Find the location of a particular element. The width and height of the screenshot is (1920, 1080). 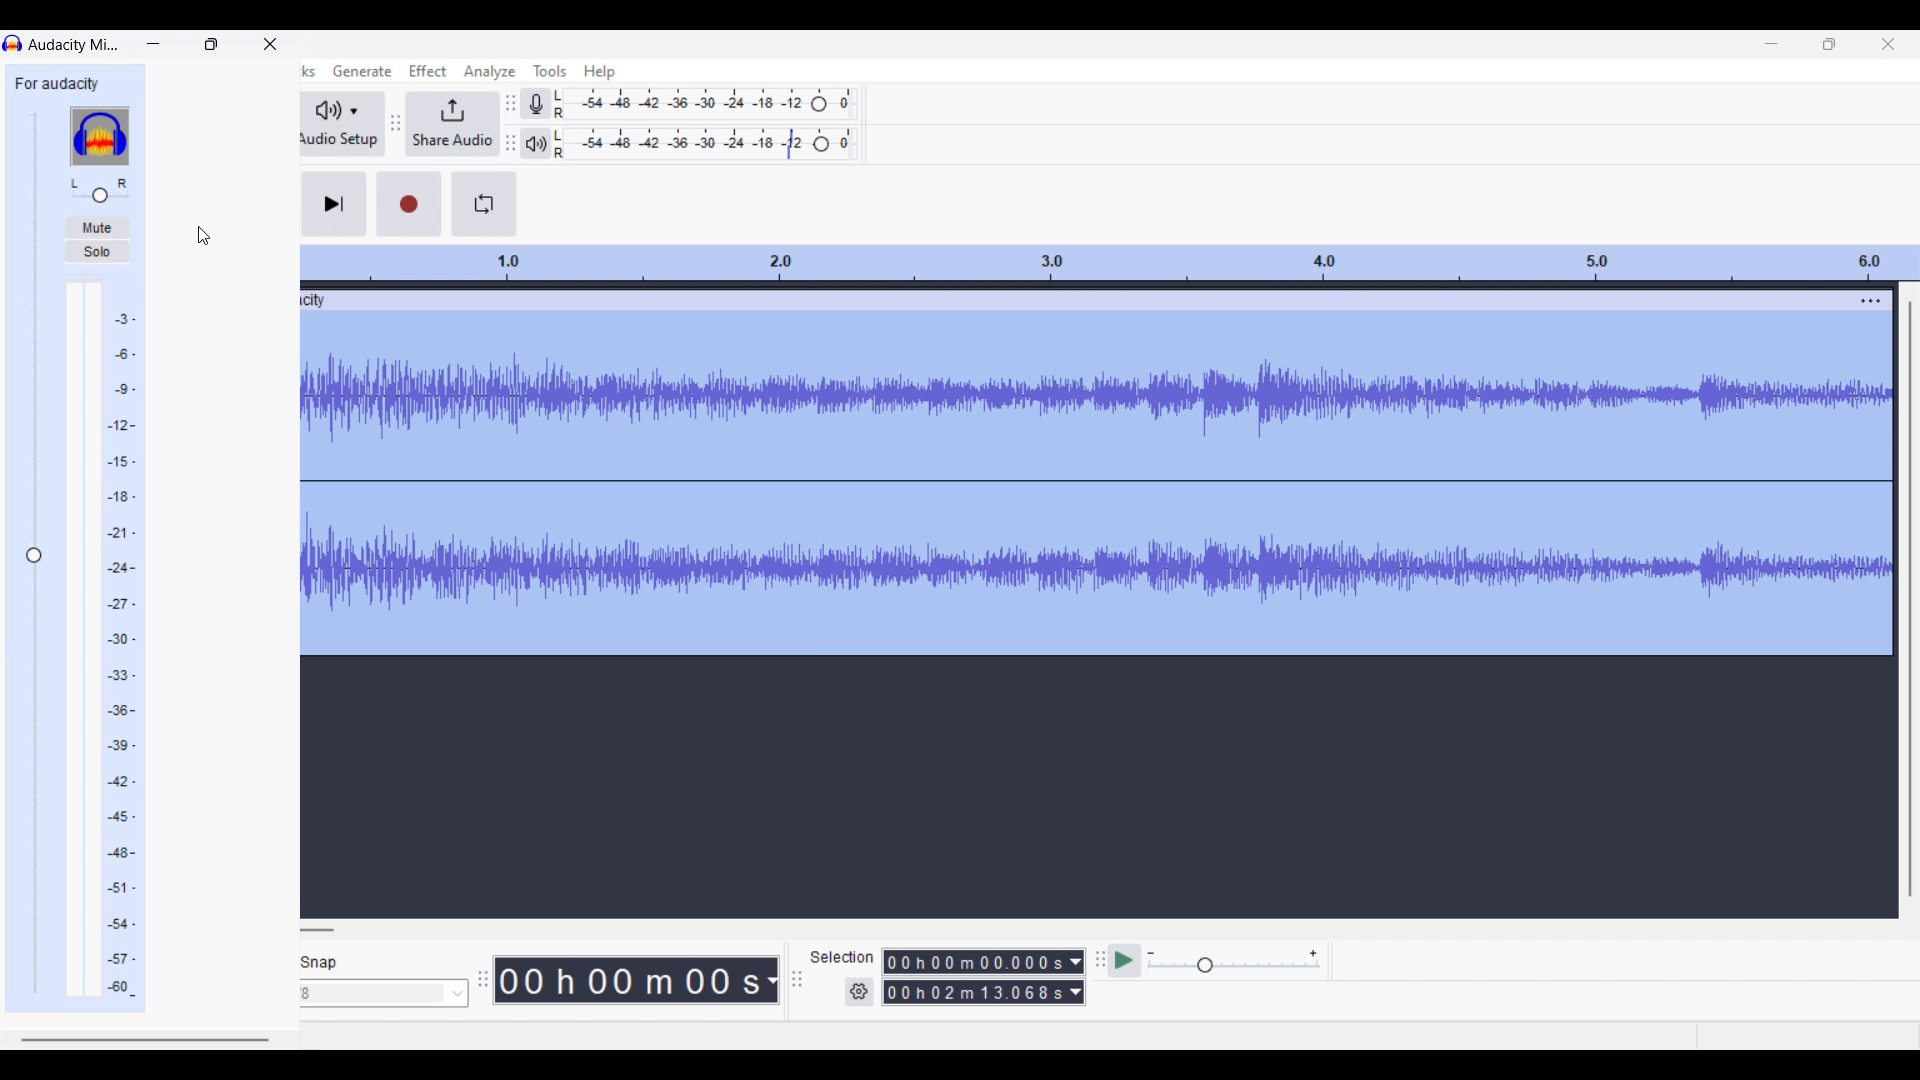

Current track is located at coordinates (1079, 473).